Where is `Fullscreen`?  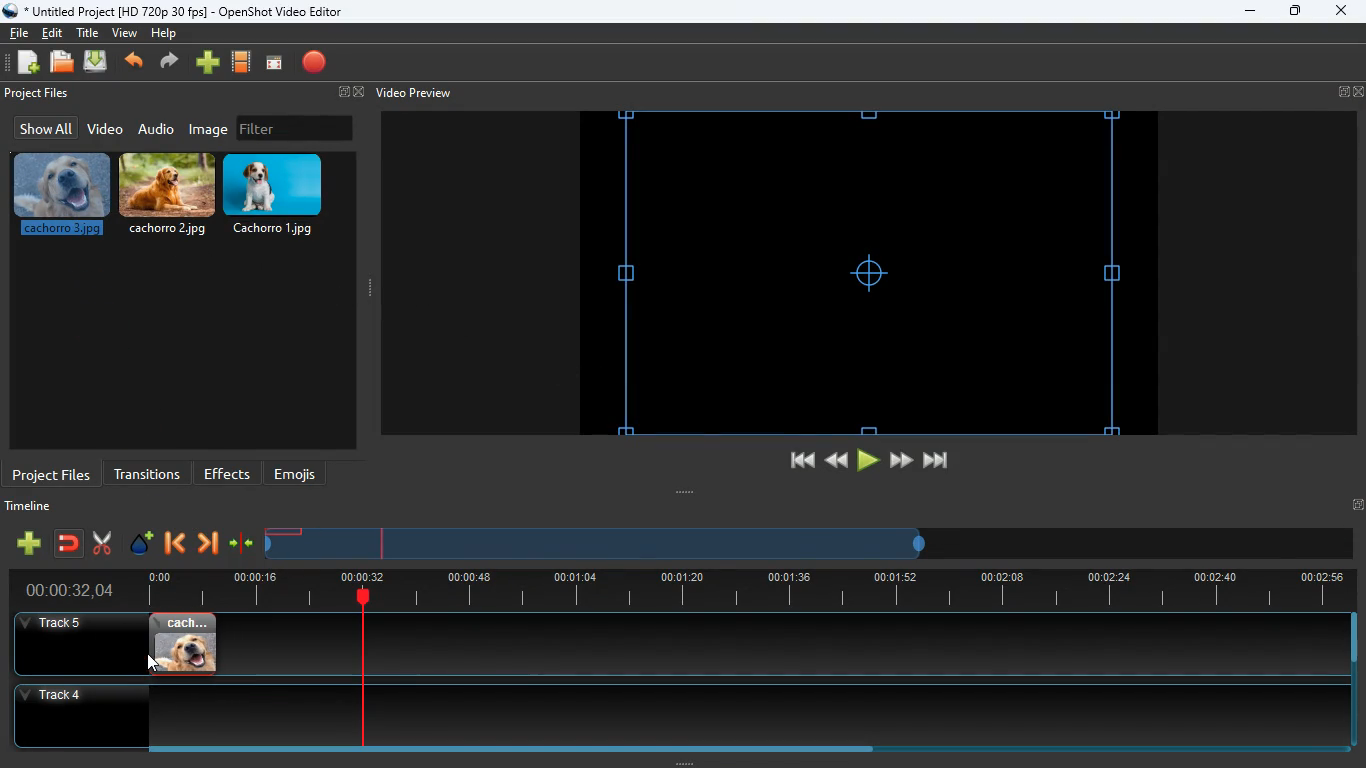 Fullscreen is located at coordinates (1357, 504).